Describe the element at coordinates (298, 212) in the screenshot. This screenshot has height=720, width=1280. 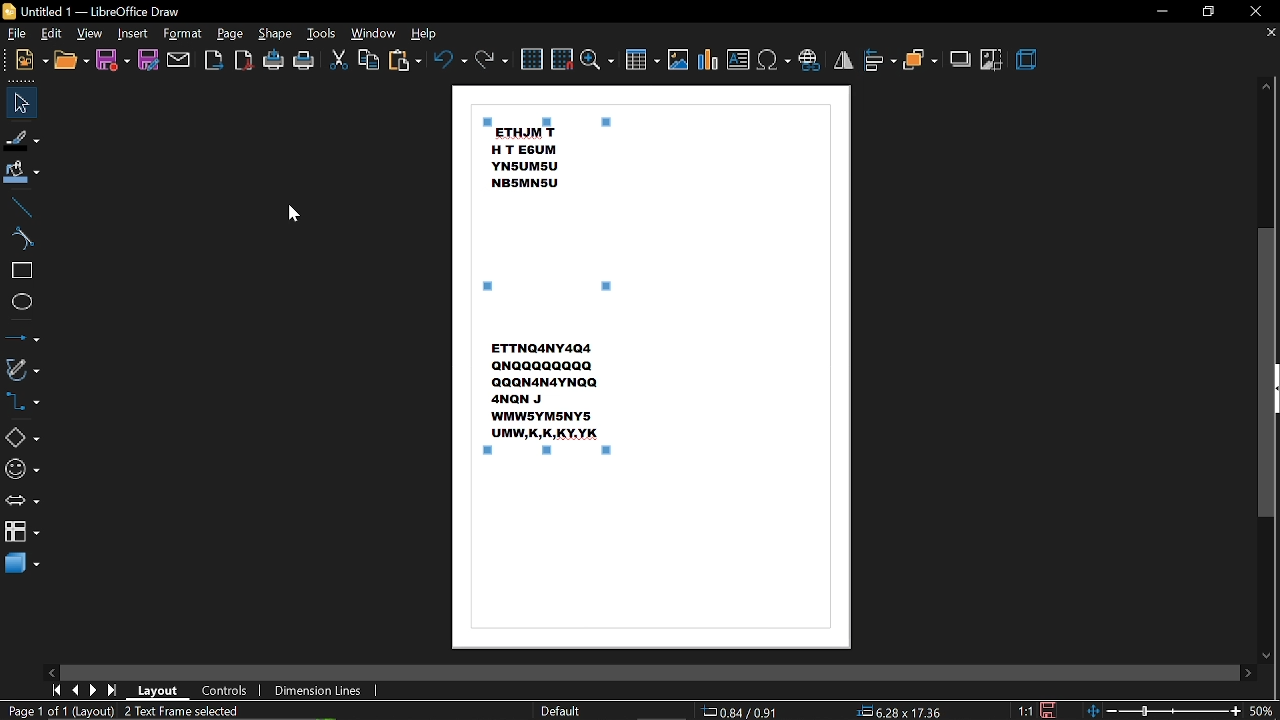
I see `Cursor` at that location.